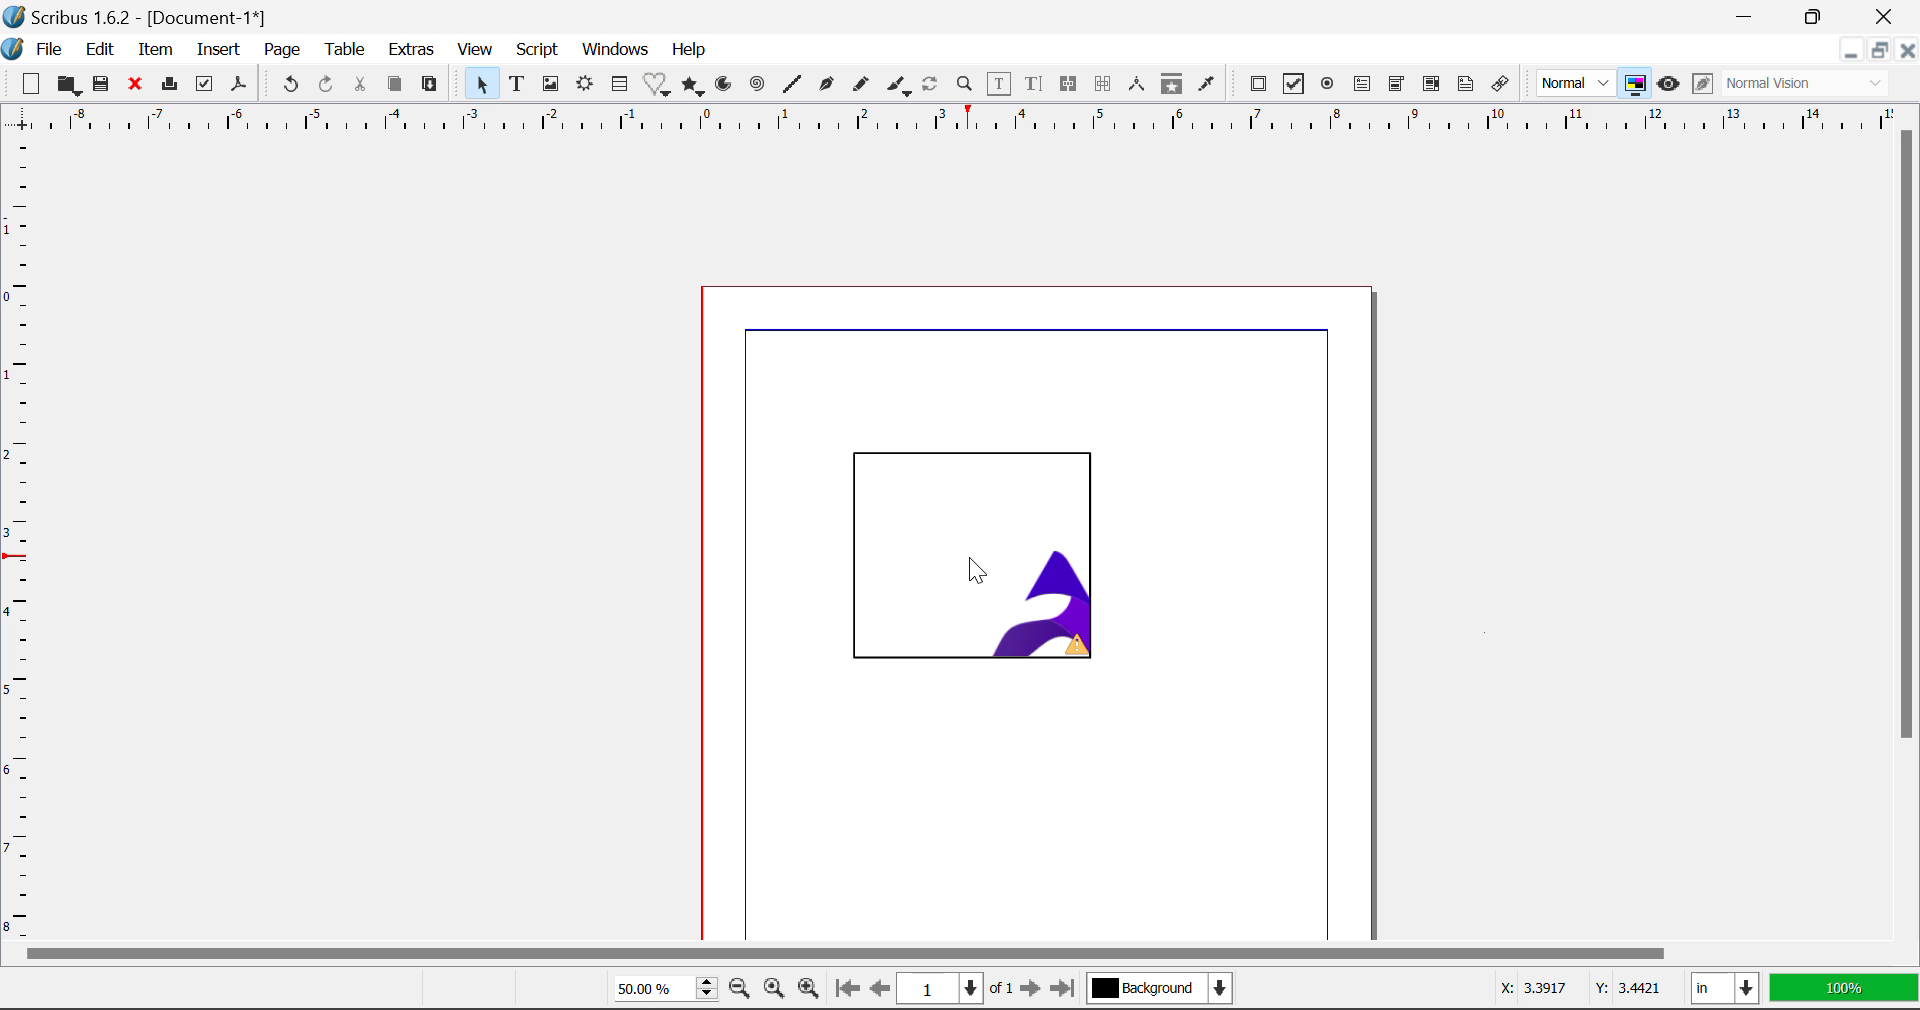 The height and width of the screenshot is (1010, 1920). Describe the element at coordinates (517, 84) in the screenshot. I see `Text Frame` at that location.